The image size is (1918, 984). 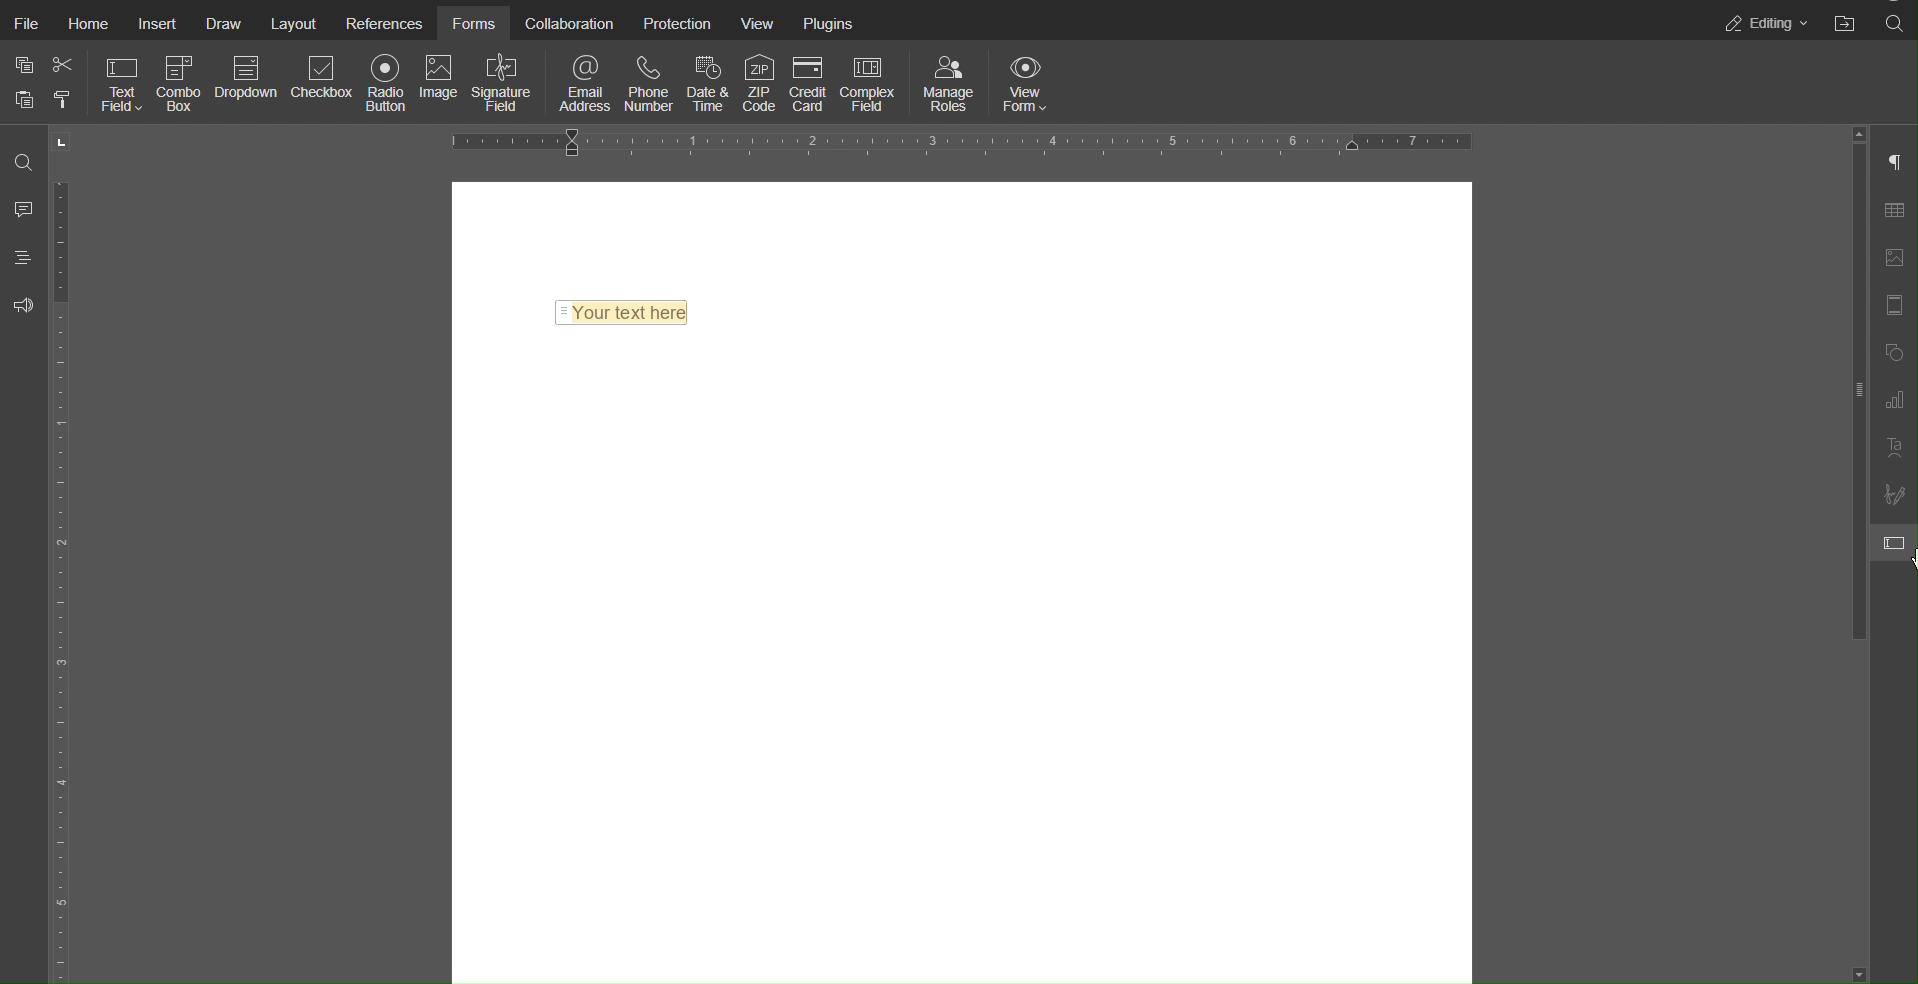 What do you see at coordinates (809, 83) in the screenshot?
I see `Credit Card` at bounding box center [809, 83].